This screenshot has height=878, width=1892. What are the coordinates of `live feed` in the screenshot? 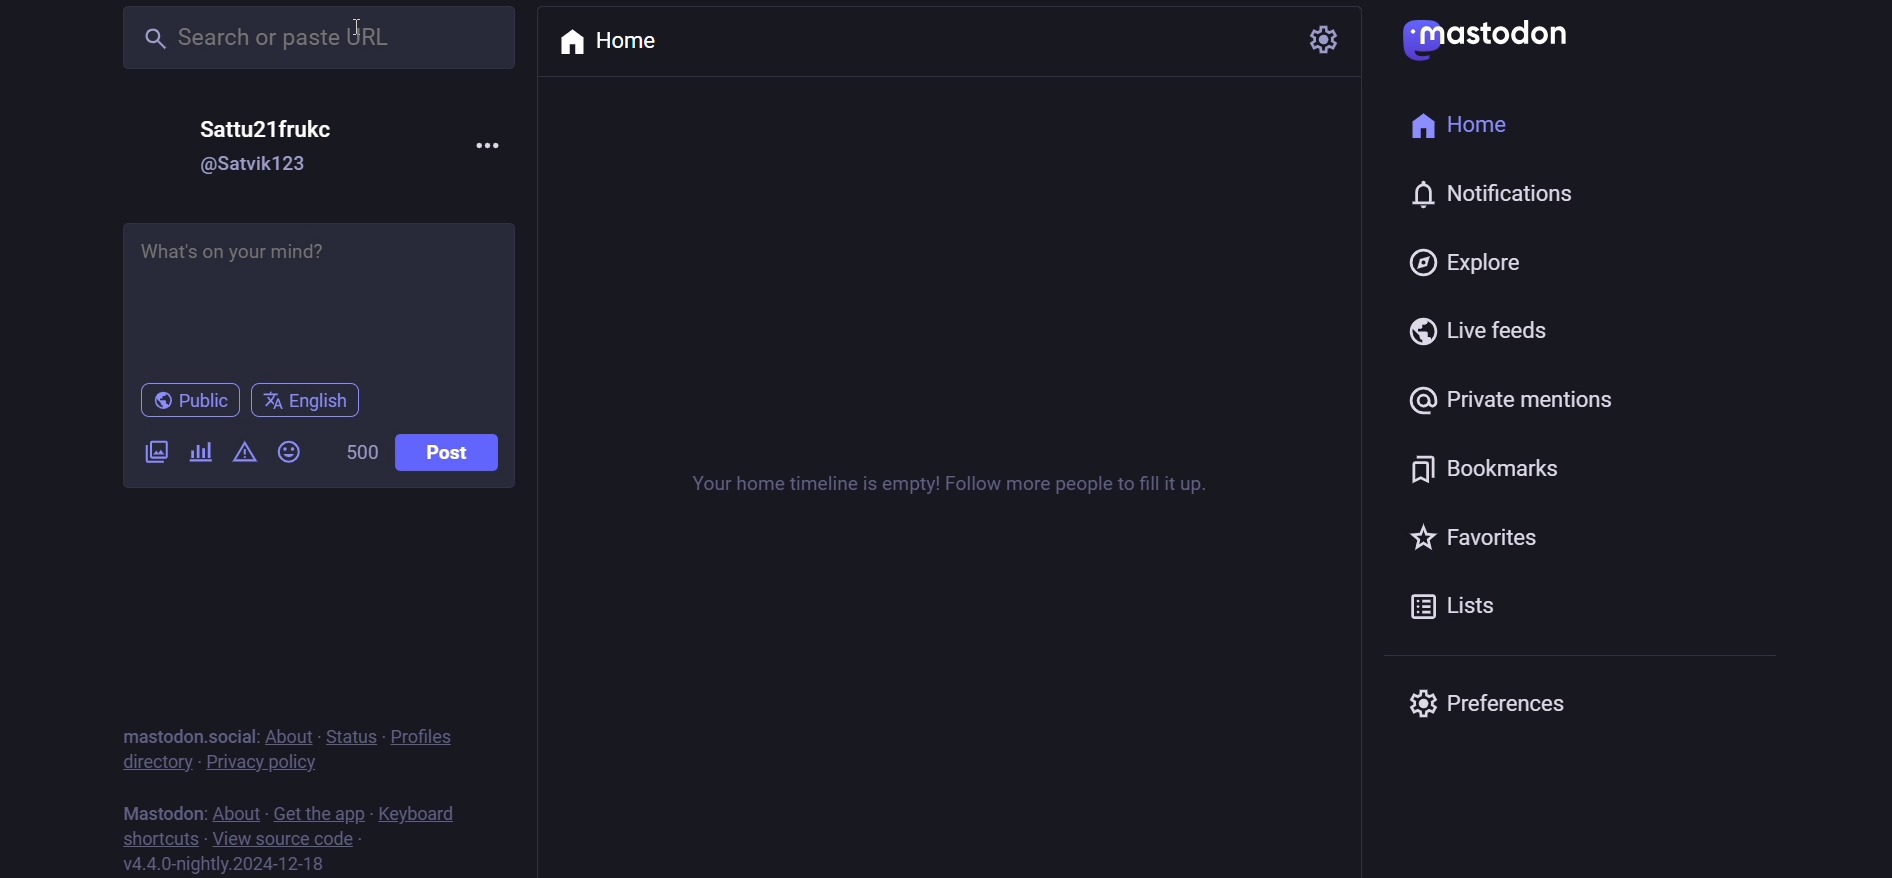 It's located at (1484, 334).